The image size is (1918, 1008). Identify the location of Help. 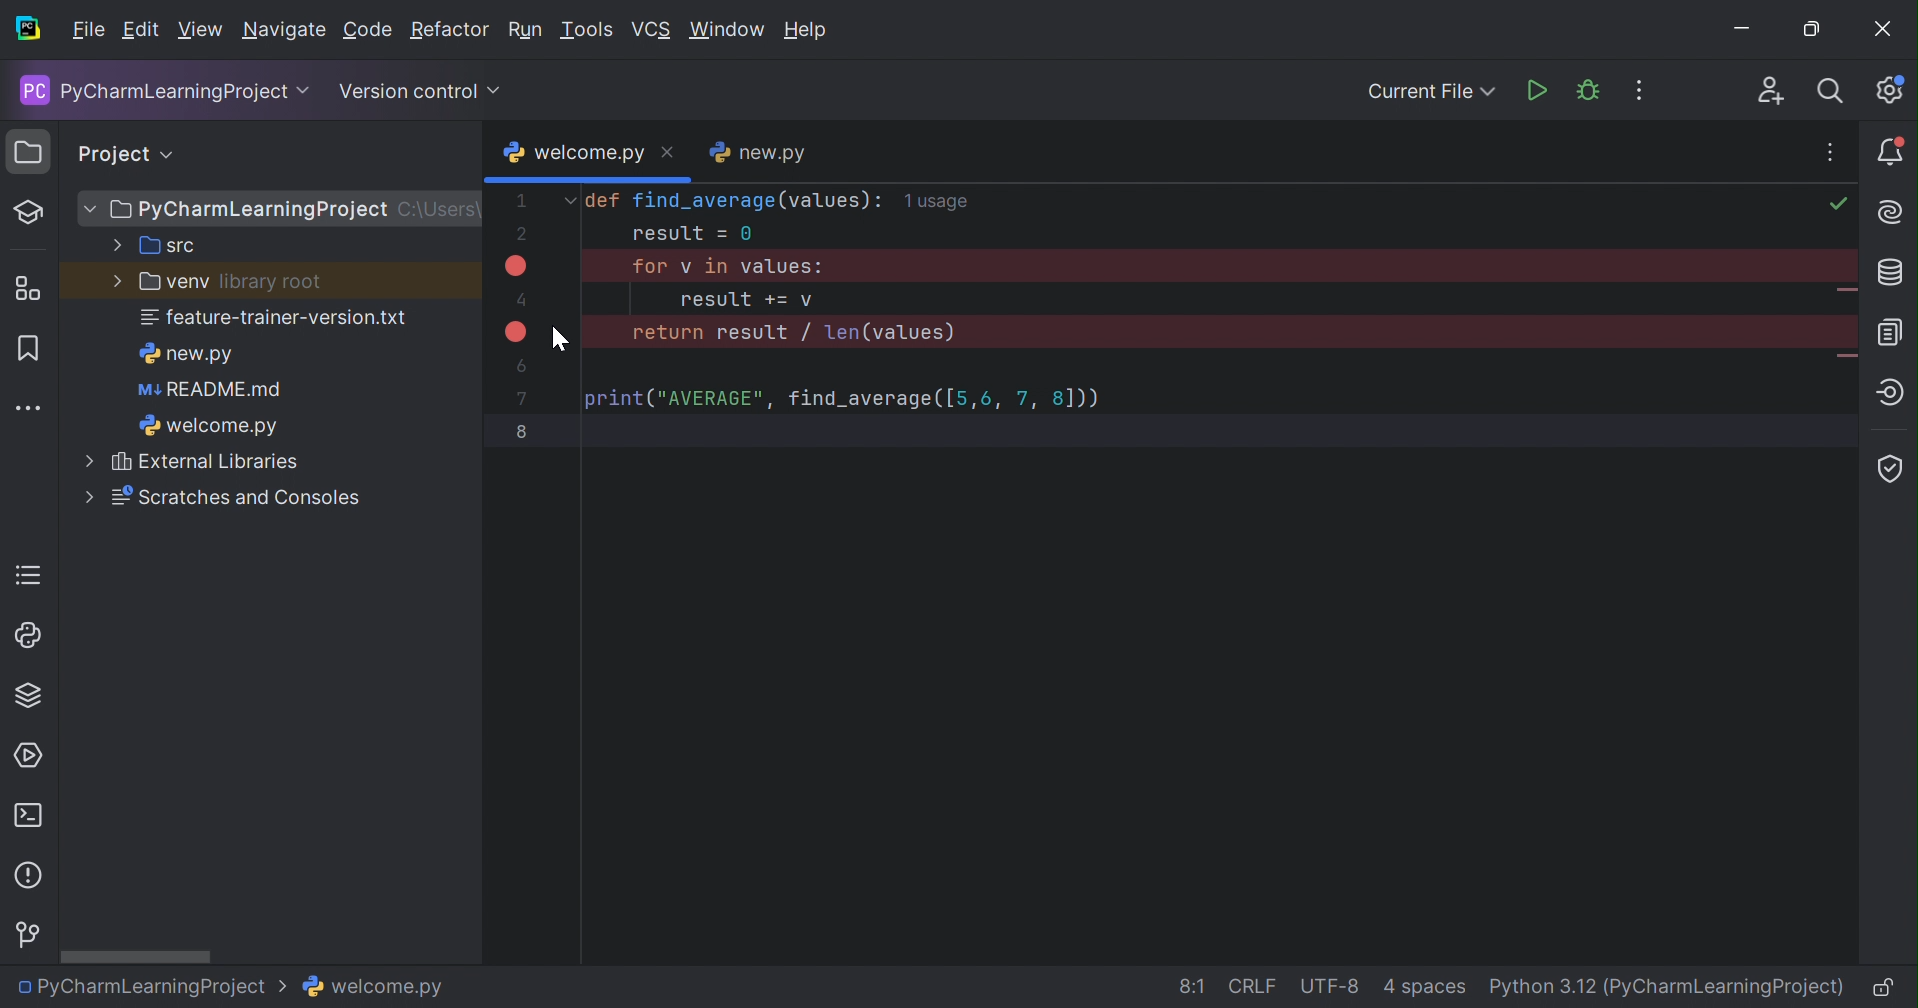
(808, 30).